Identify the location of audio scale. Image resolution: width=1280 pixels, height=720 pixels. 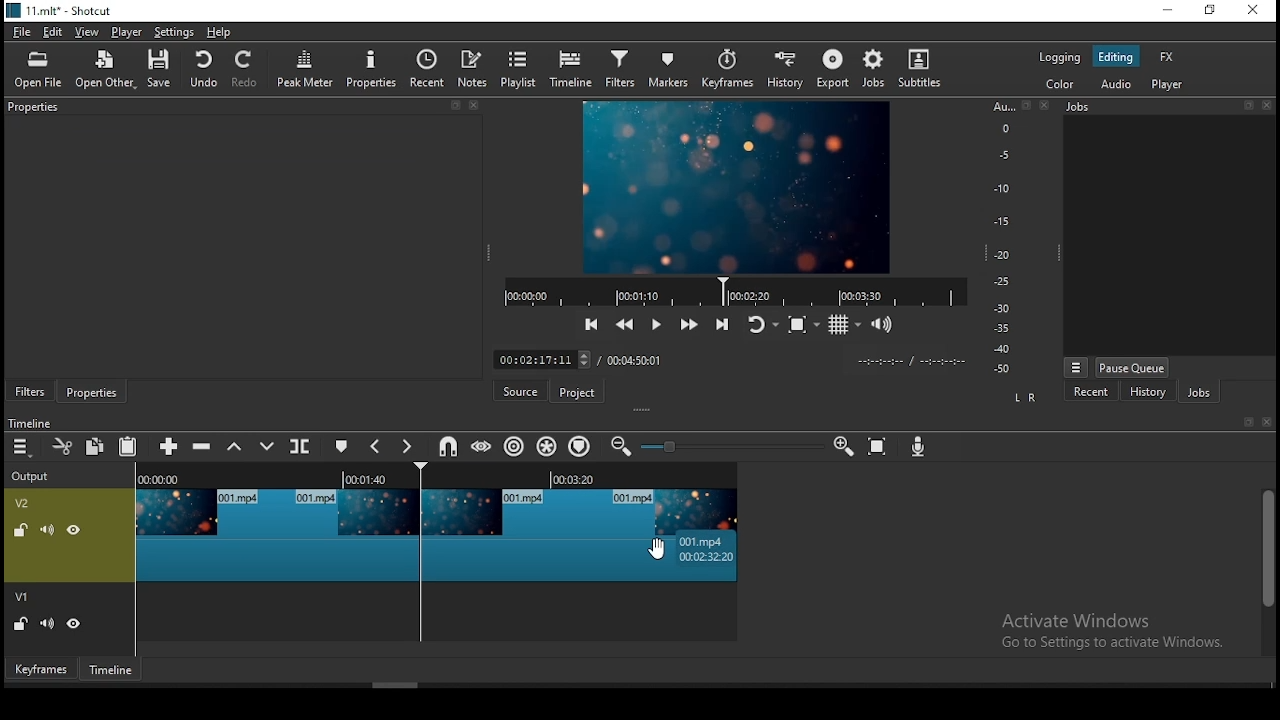
(1017, 239).